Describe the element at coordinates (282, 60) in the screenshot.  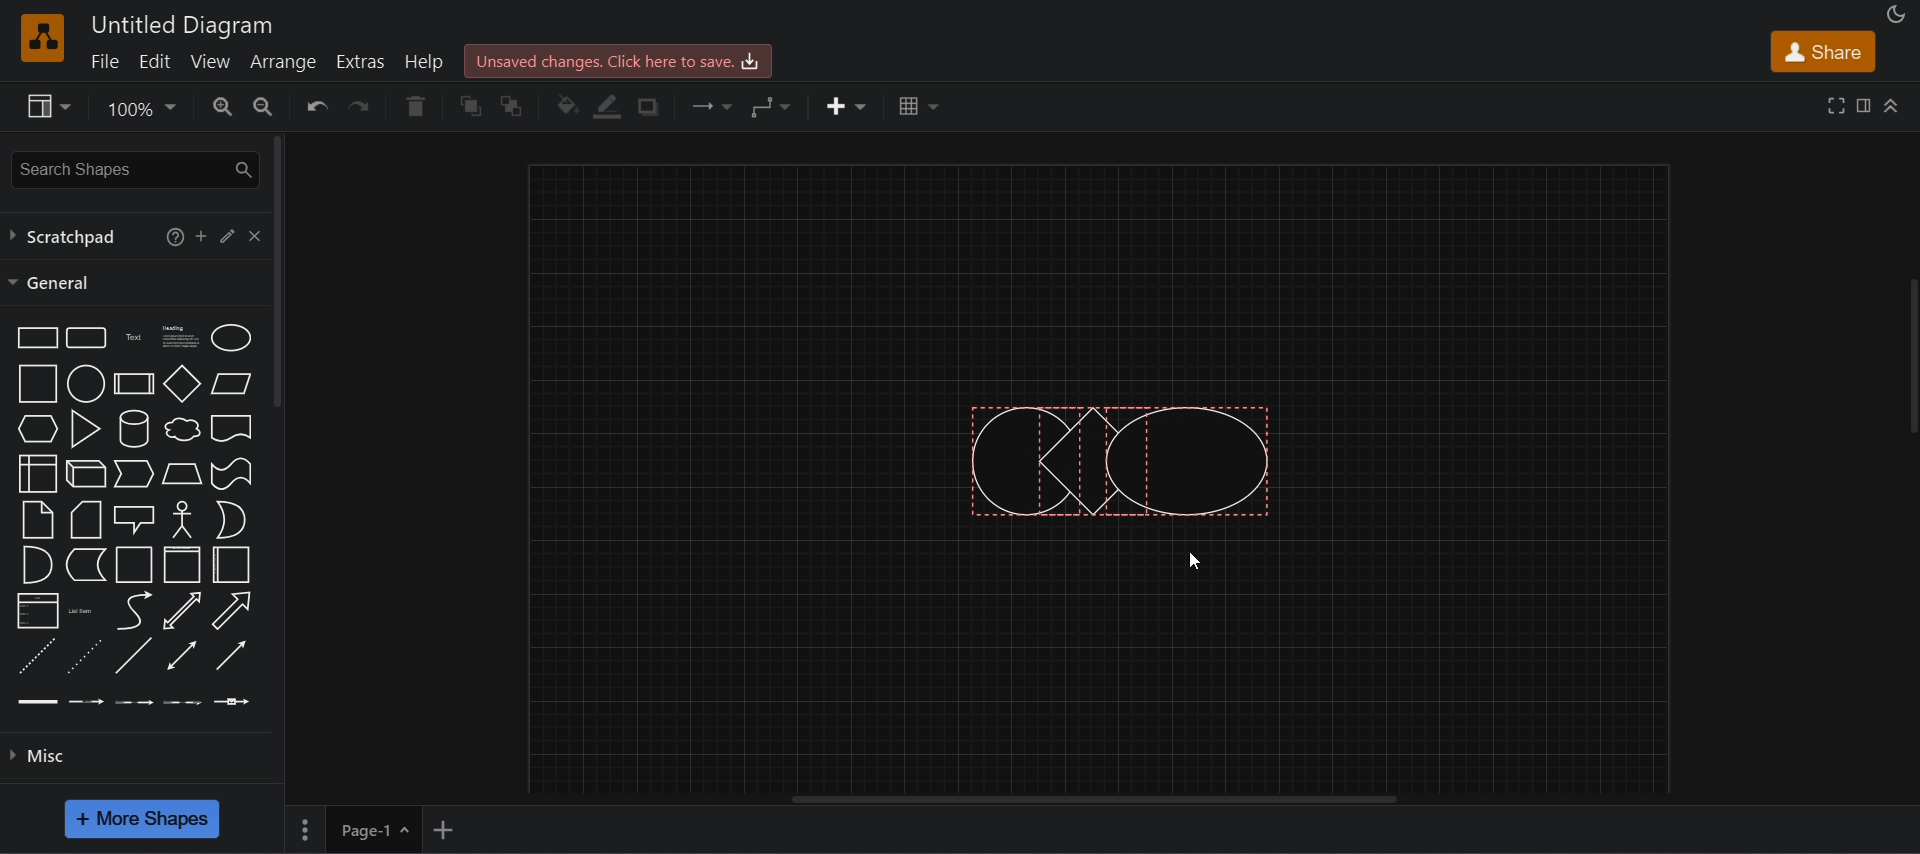
I see `arrangw` at that location.